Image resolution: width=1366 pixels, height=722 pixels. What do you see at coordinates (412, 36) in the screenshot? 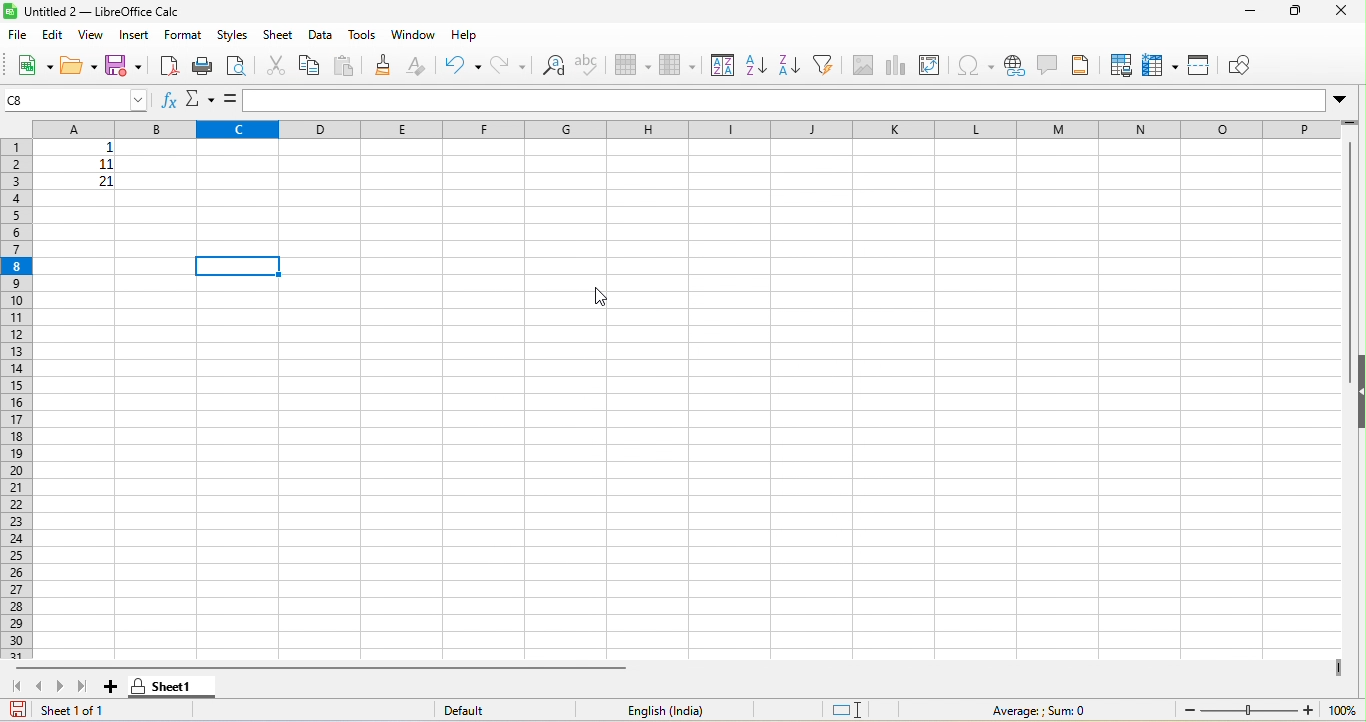
I see `window` at bounding box center [412, 36].